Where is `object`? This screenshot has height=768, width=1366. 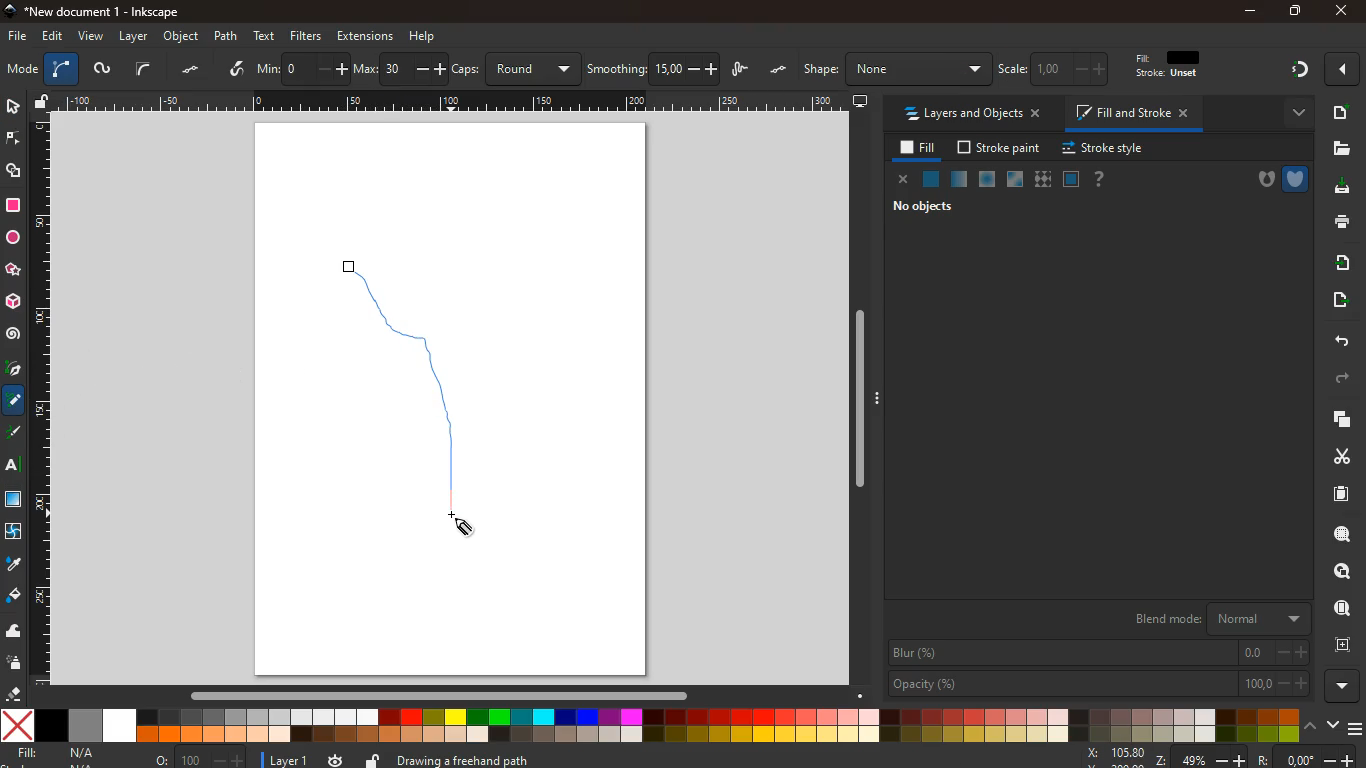 object is located at coordinates (182, 37).